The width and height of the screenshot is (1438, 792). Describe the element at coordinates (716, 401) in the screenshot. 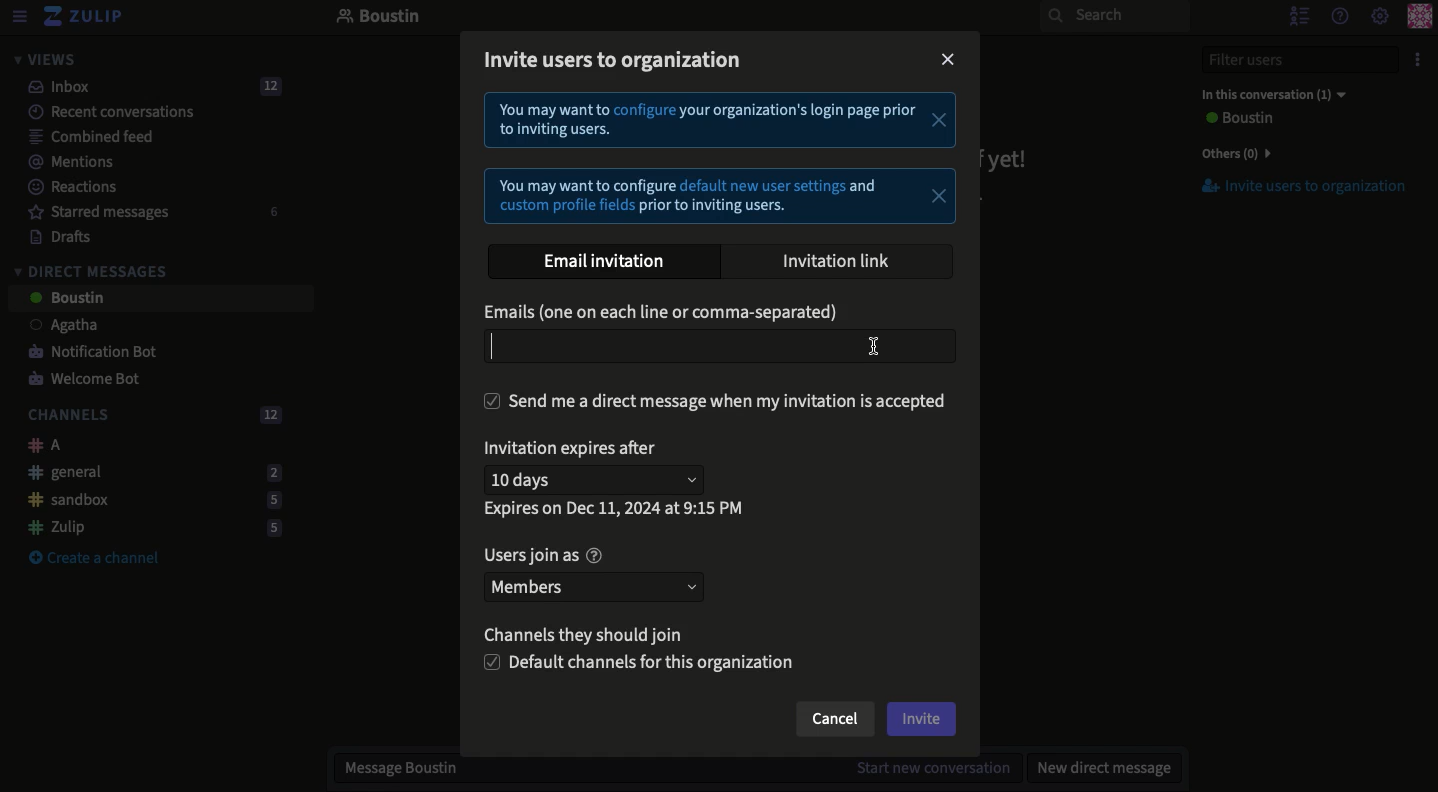

I see `Send DM when invitation is accepted` at that location.